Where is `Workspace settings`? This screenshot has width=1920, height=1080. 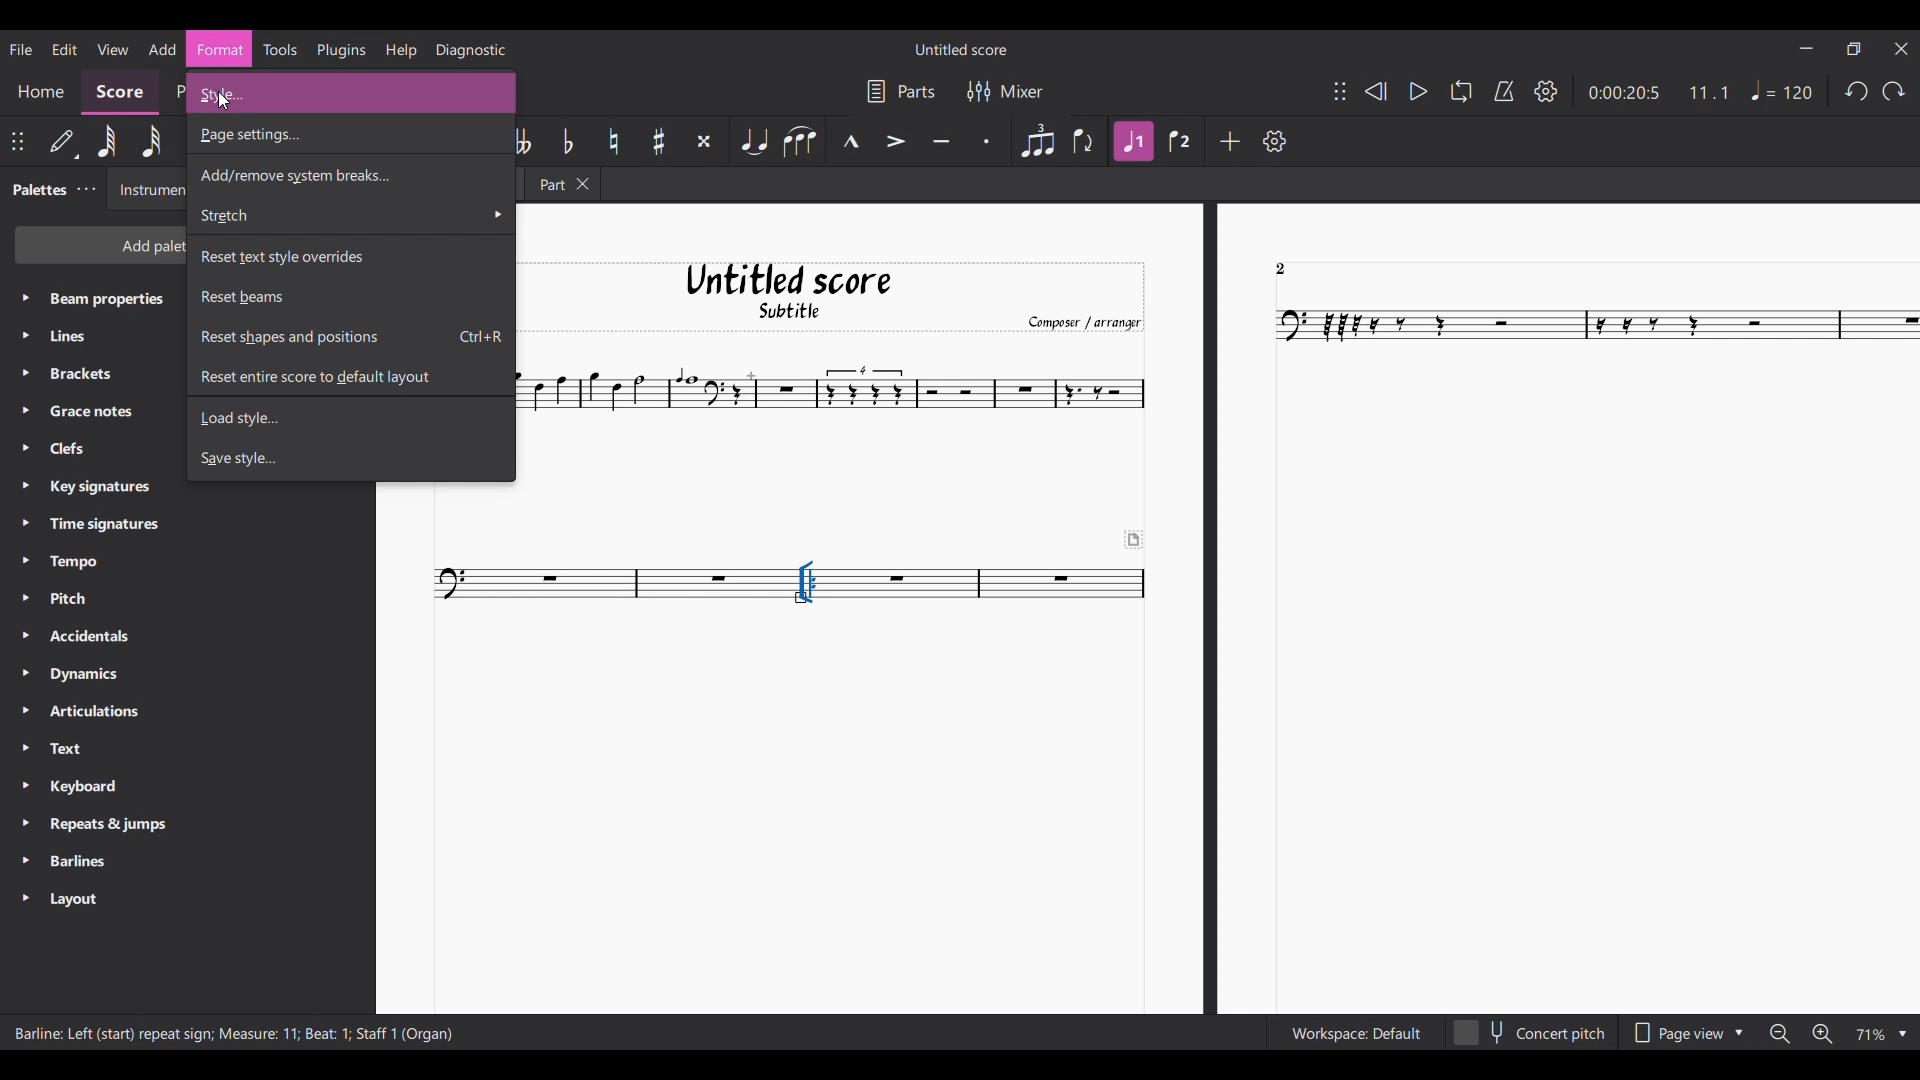
Workspace settings is located at coordinates (1355, 1033).